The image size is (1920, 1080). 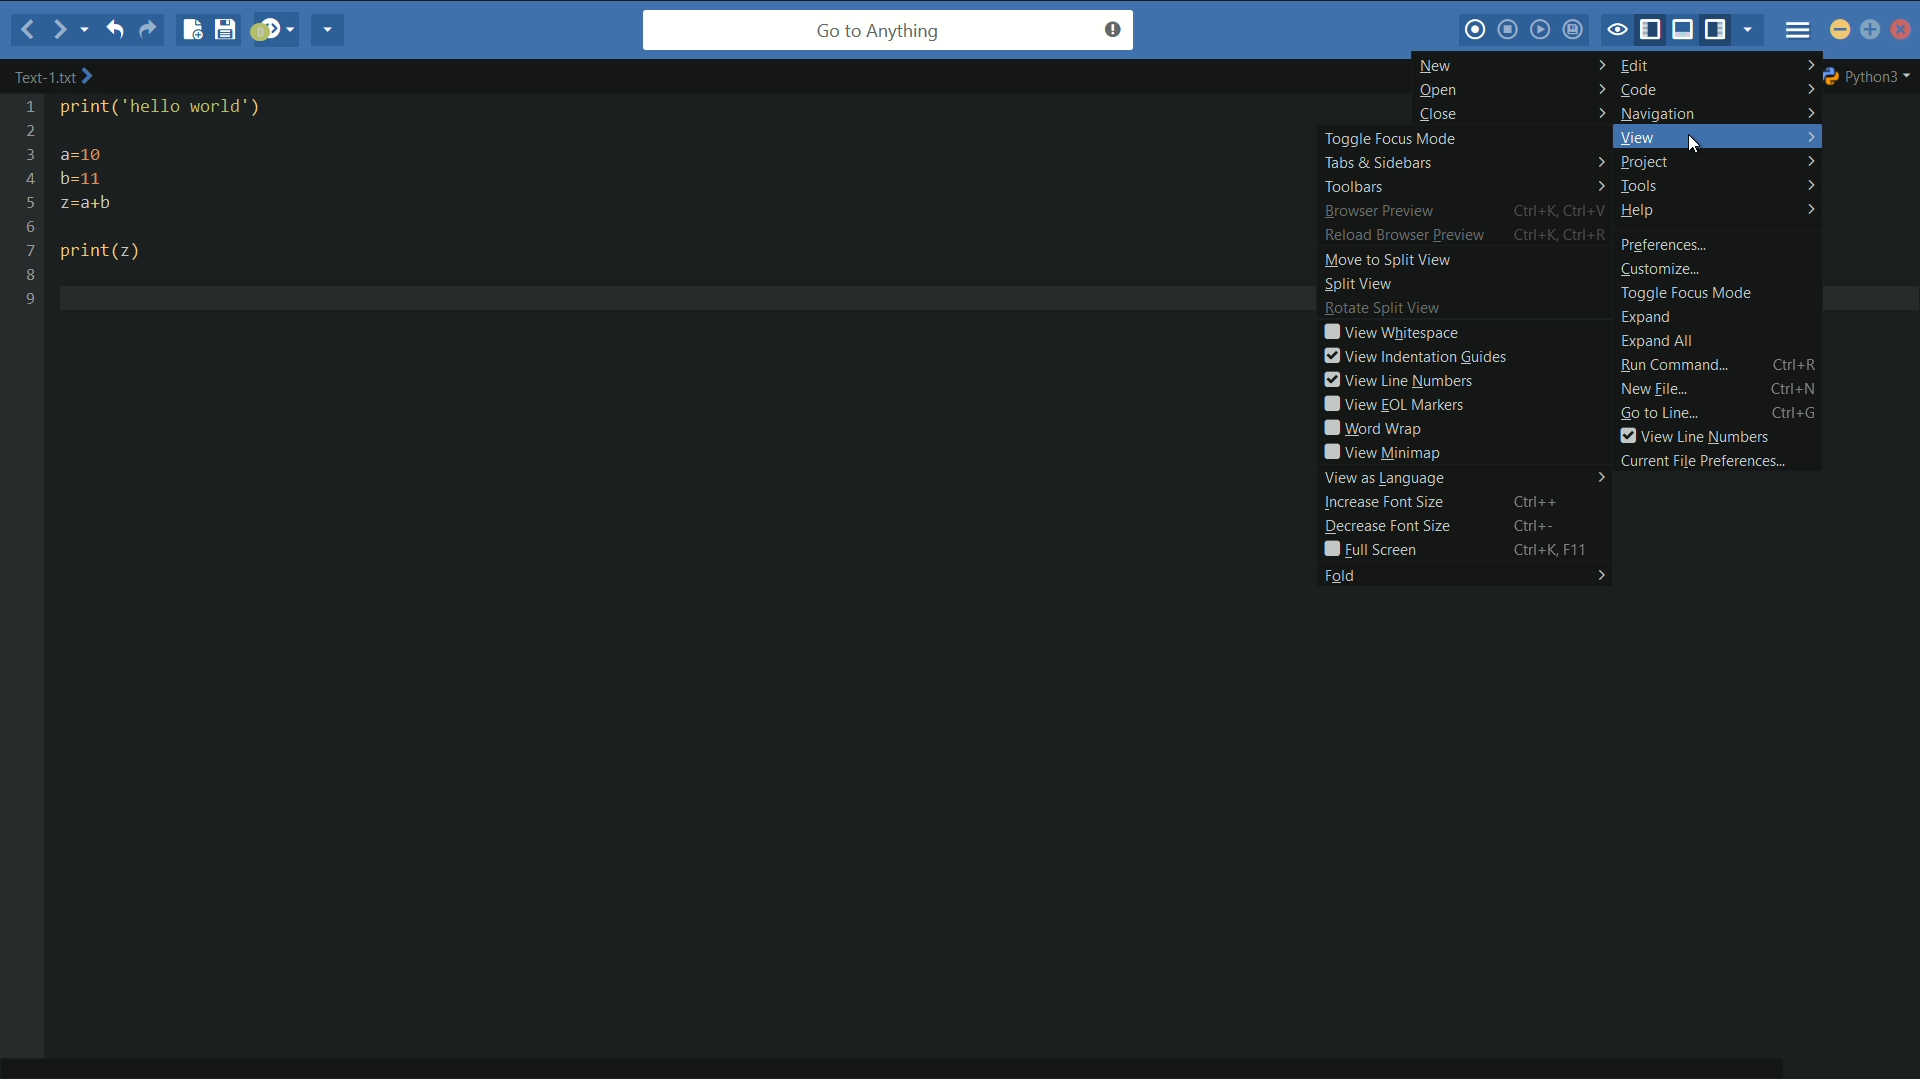 I want to click on show/hide bottom pane, so click(x=1687, y=31).